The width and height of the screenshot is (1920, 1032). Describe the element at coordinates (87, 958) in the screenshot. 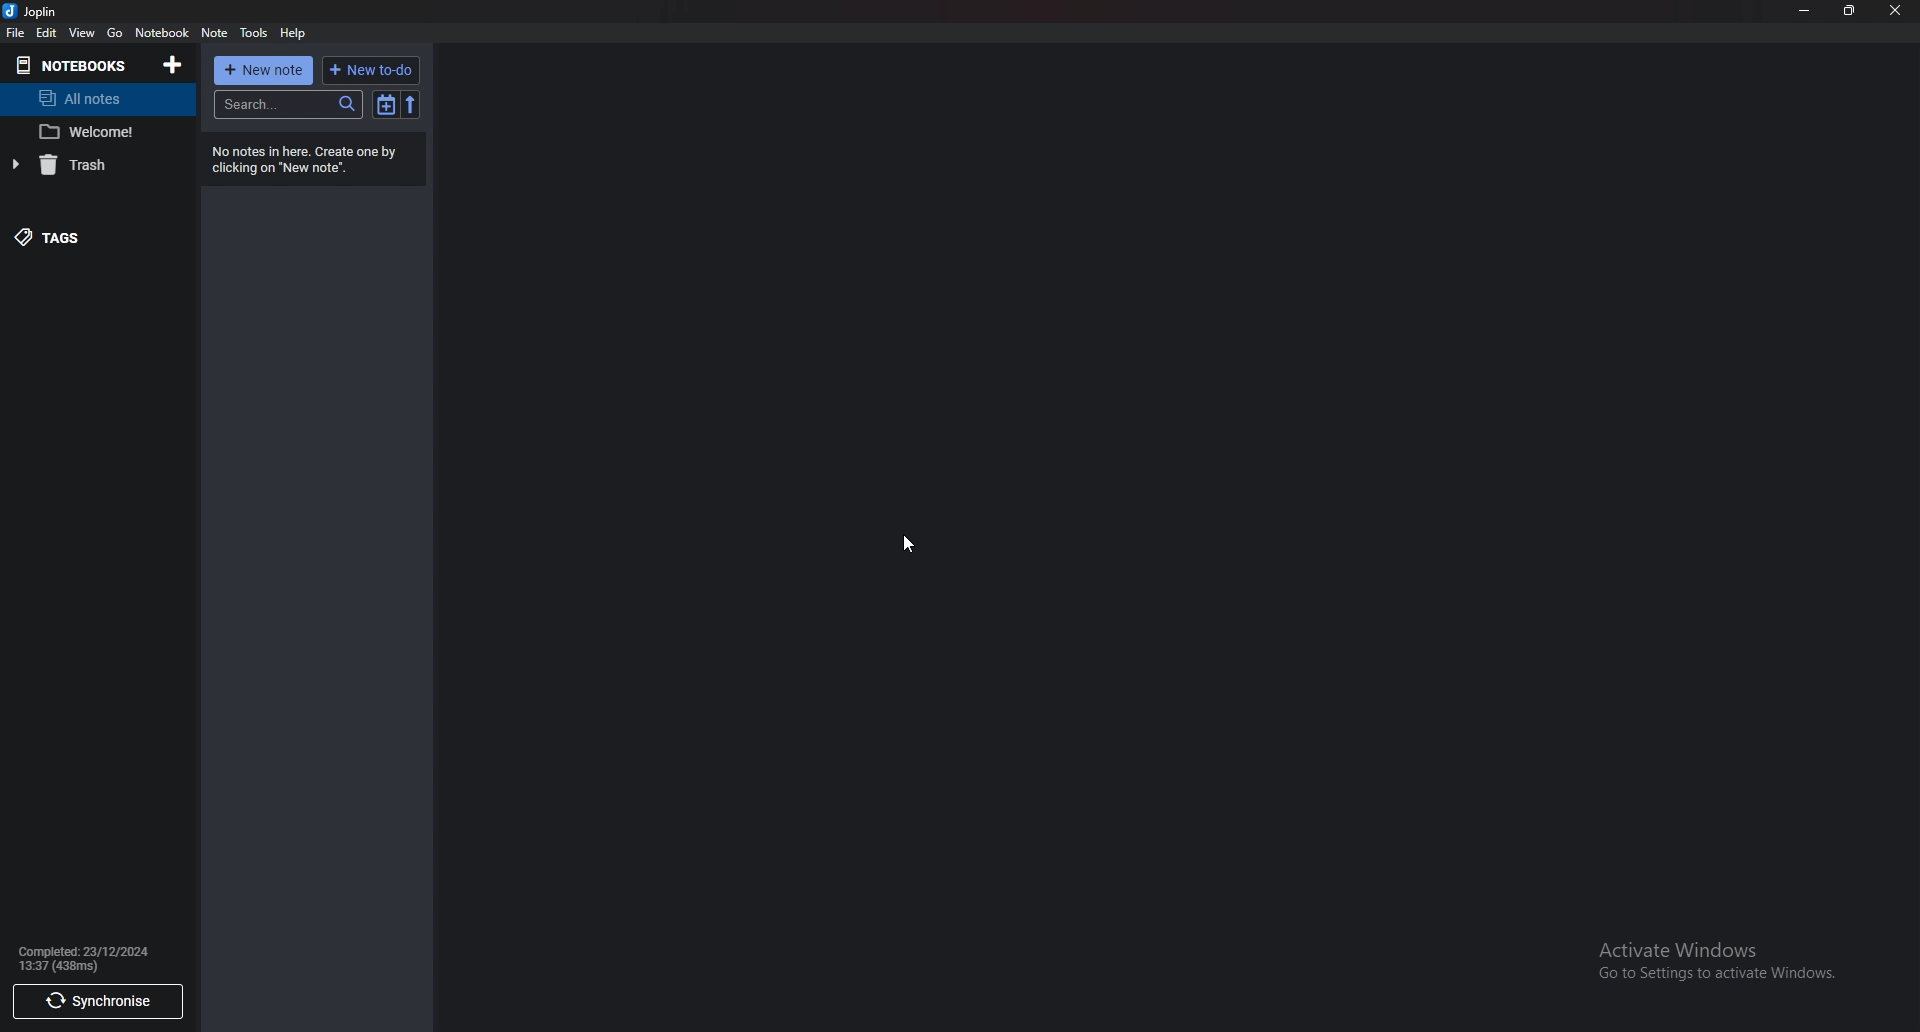

I see `Info` at that location.